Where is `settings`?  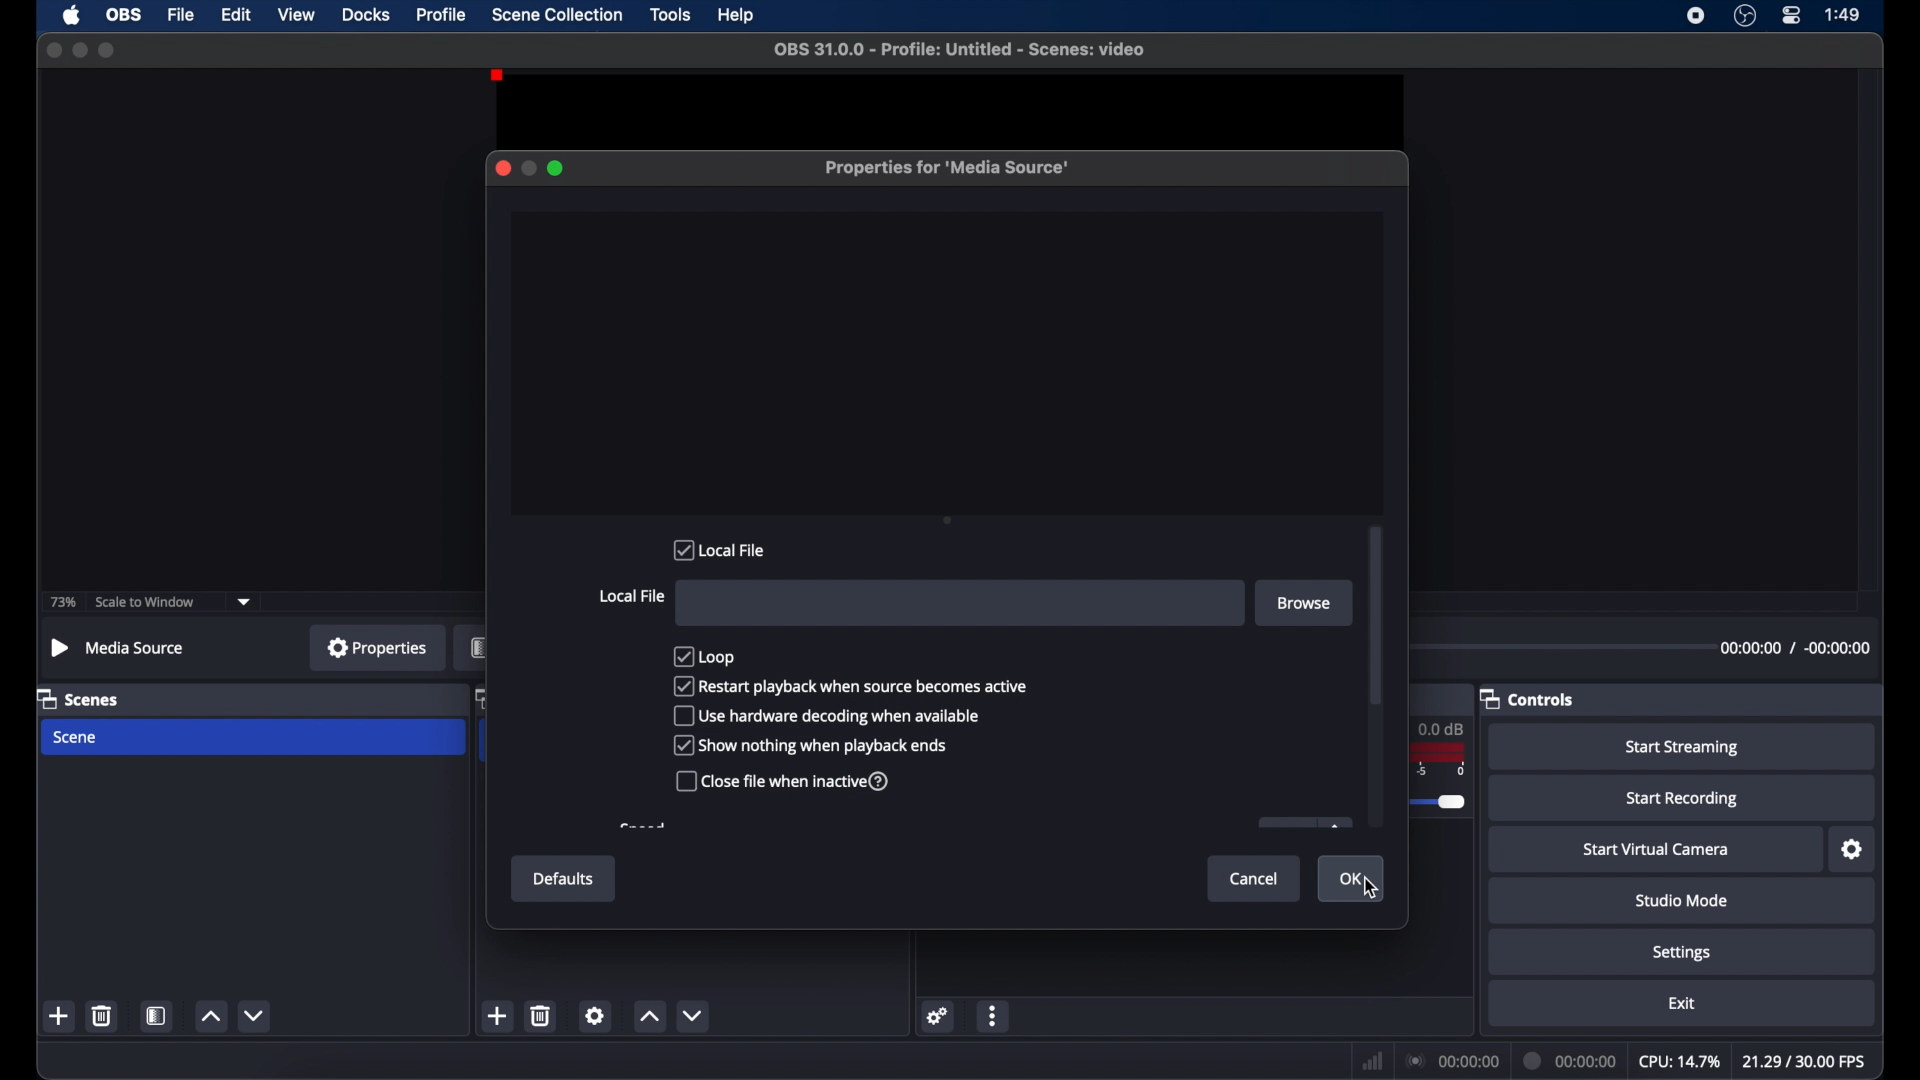
settings is located at coordinates (594, 1017).